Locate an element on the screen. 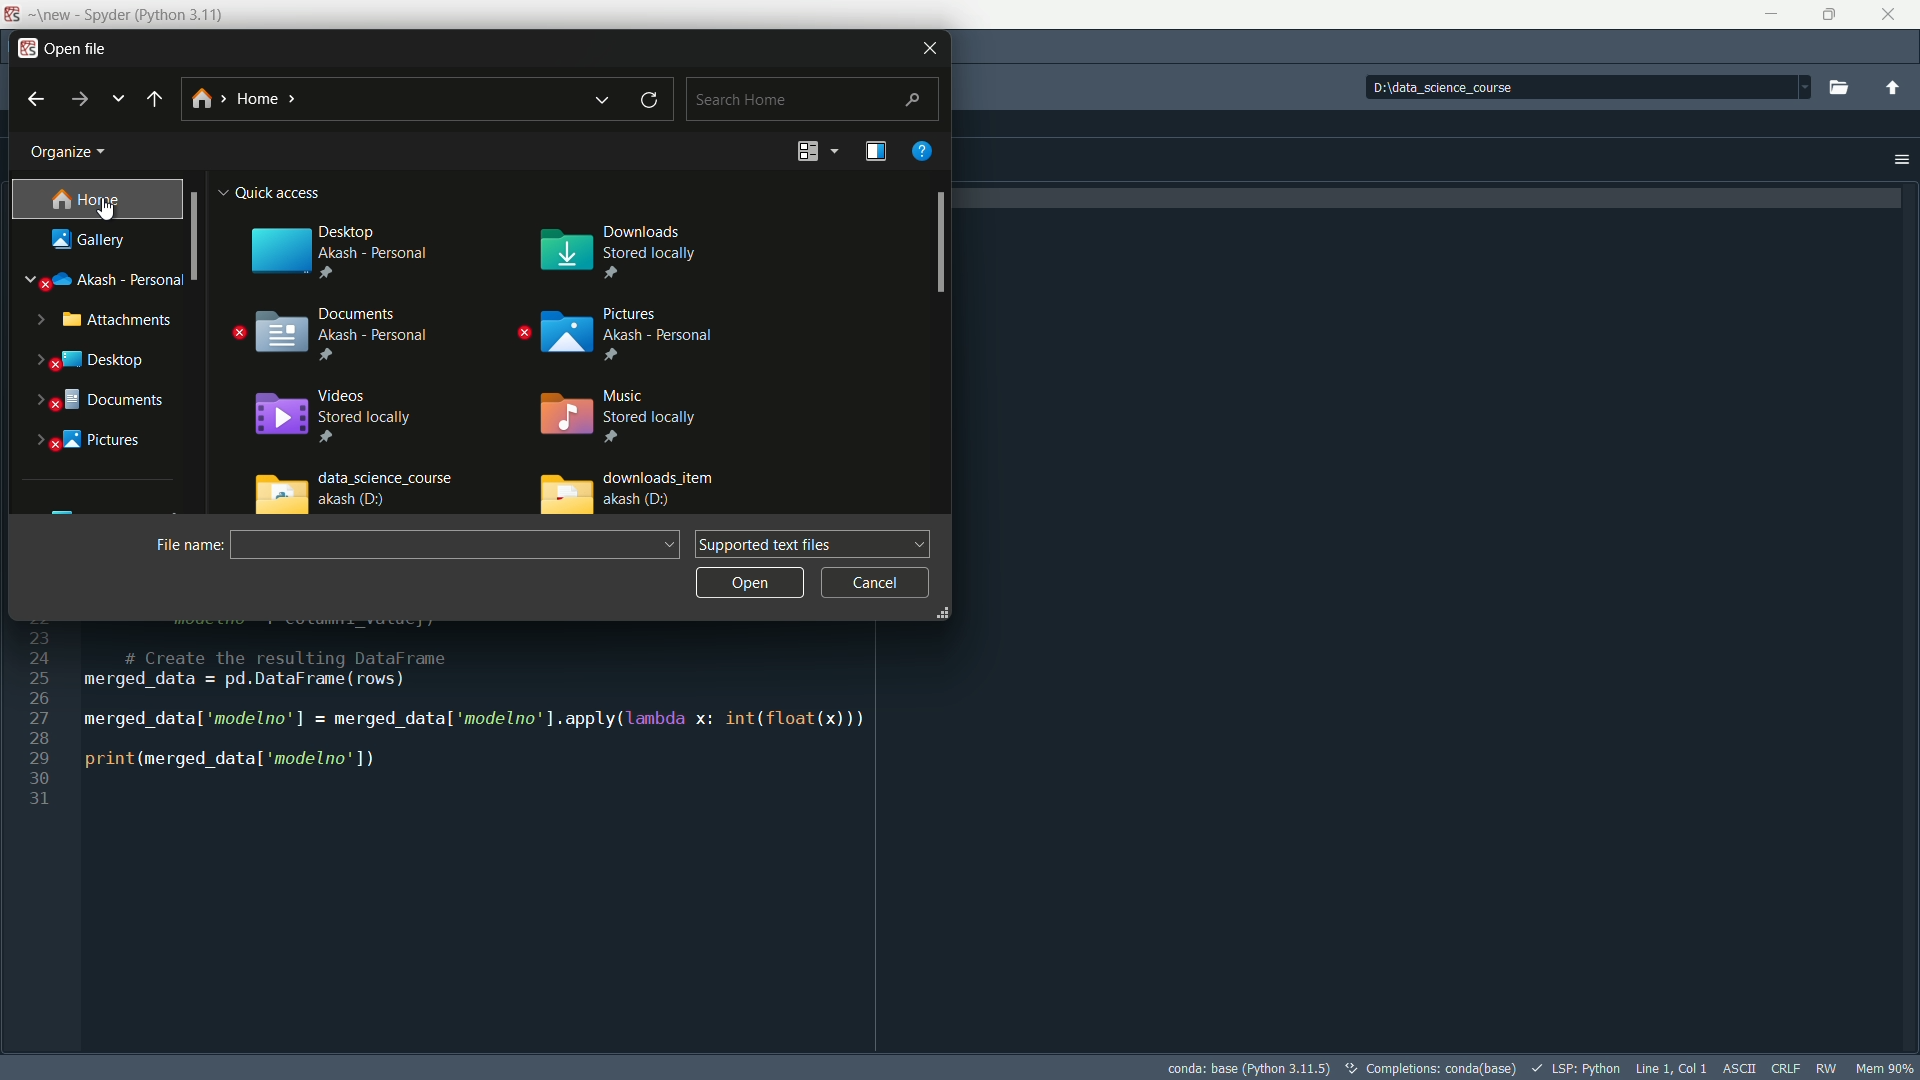 The image size is (1920, 1080). desktop is located at coordinates (108, 360).